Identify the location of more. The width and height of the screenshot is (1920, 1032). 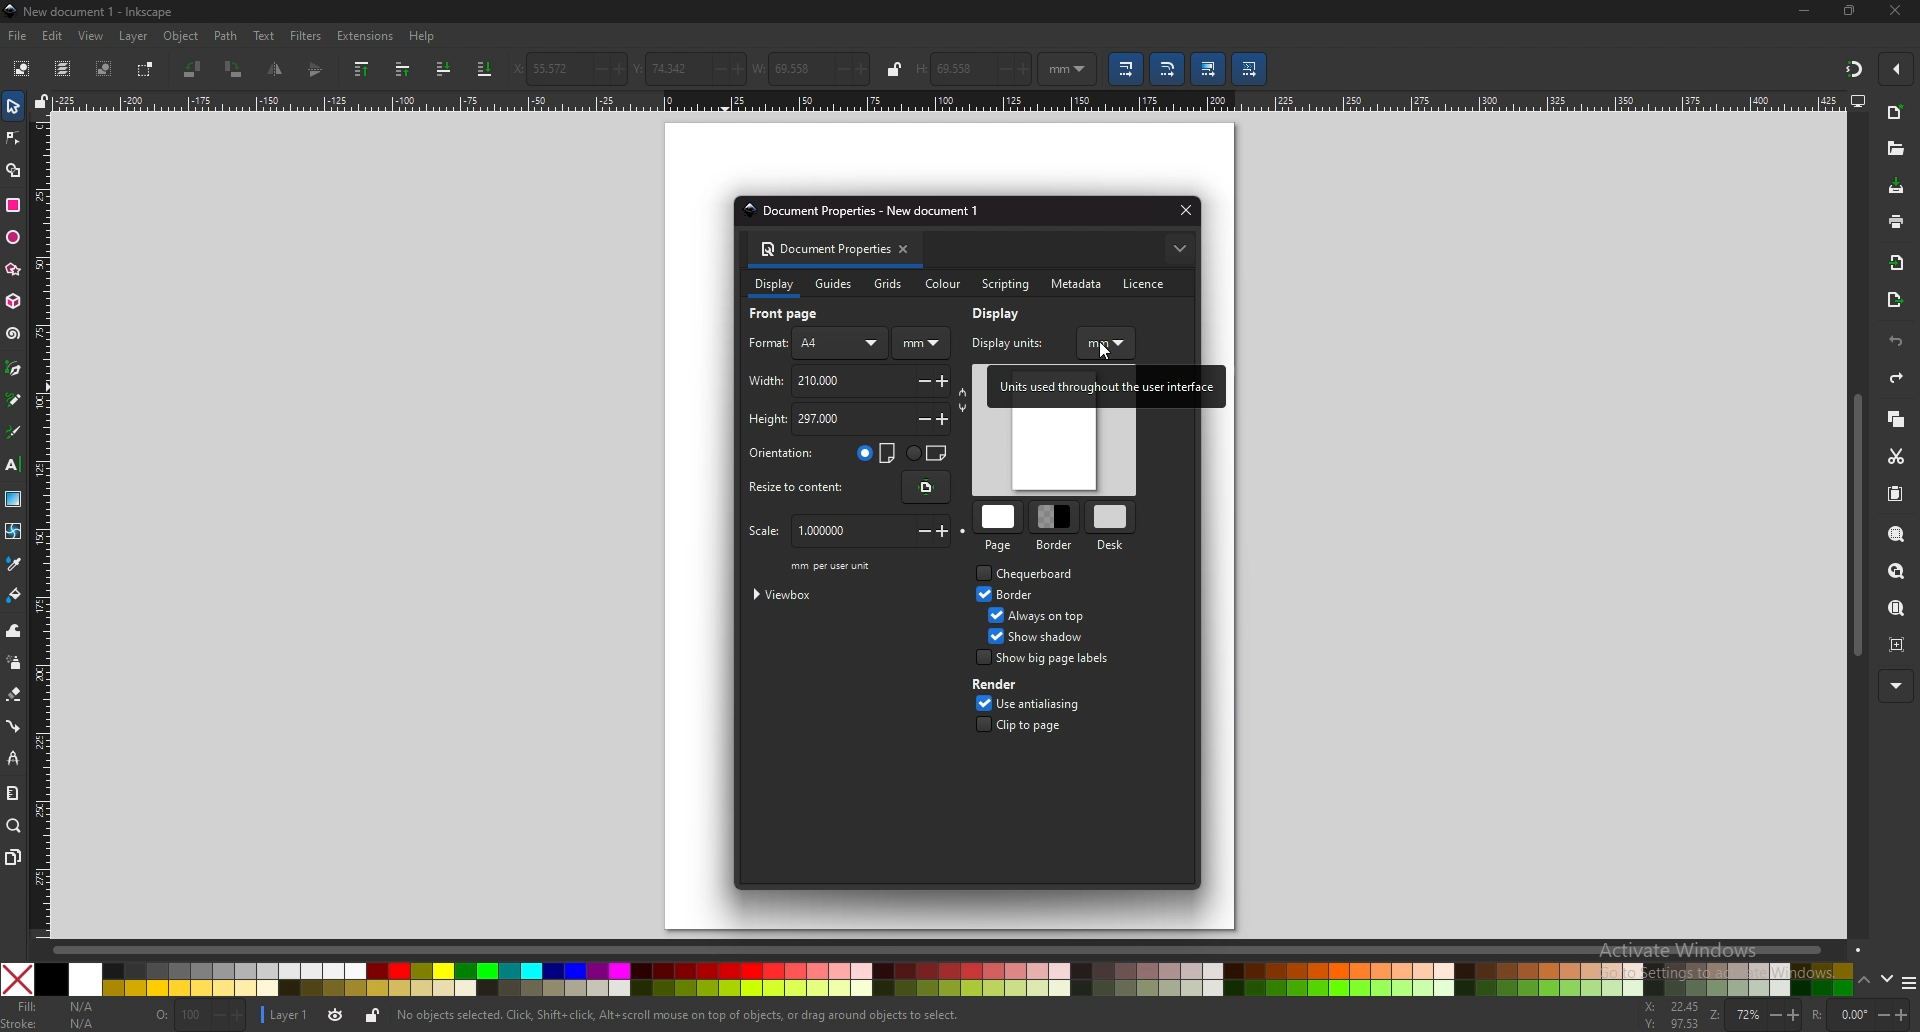
(1179, 249).